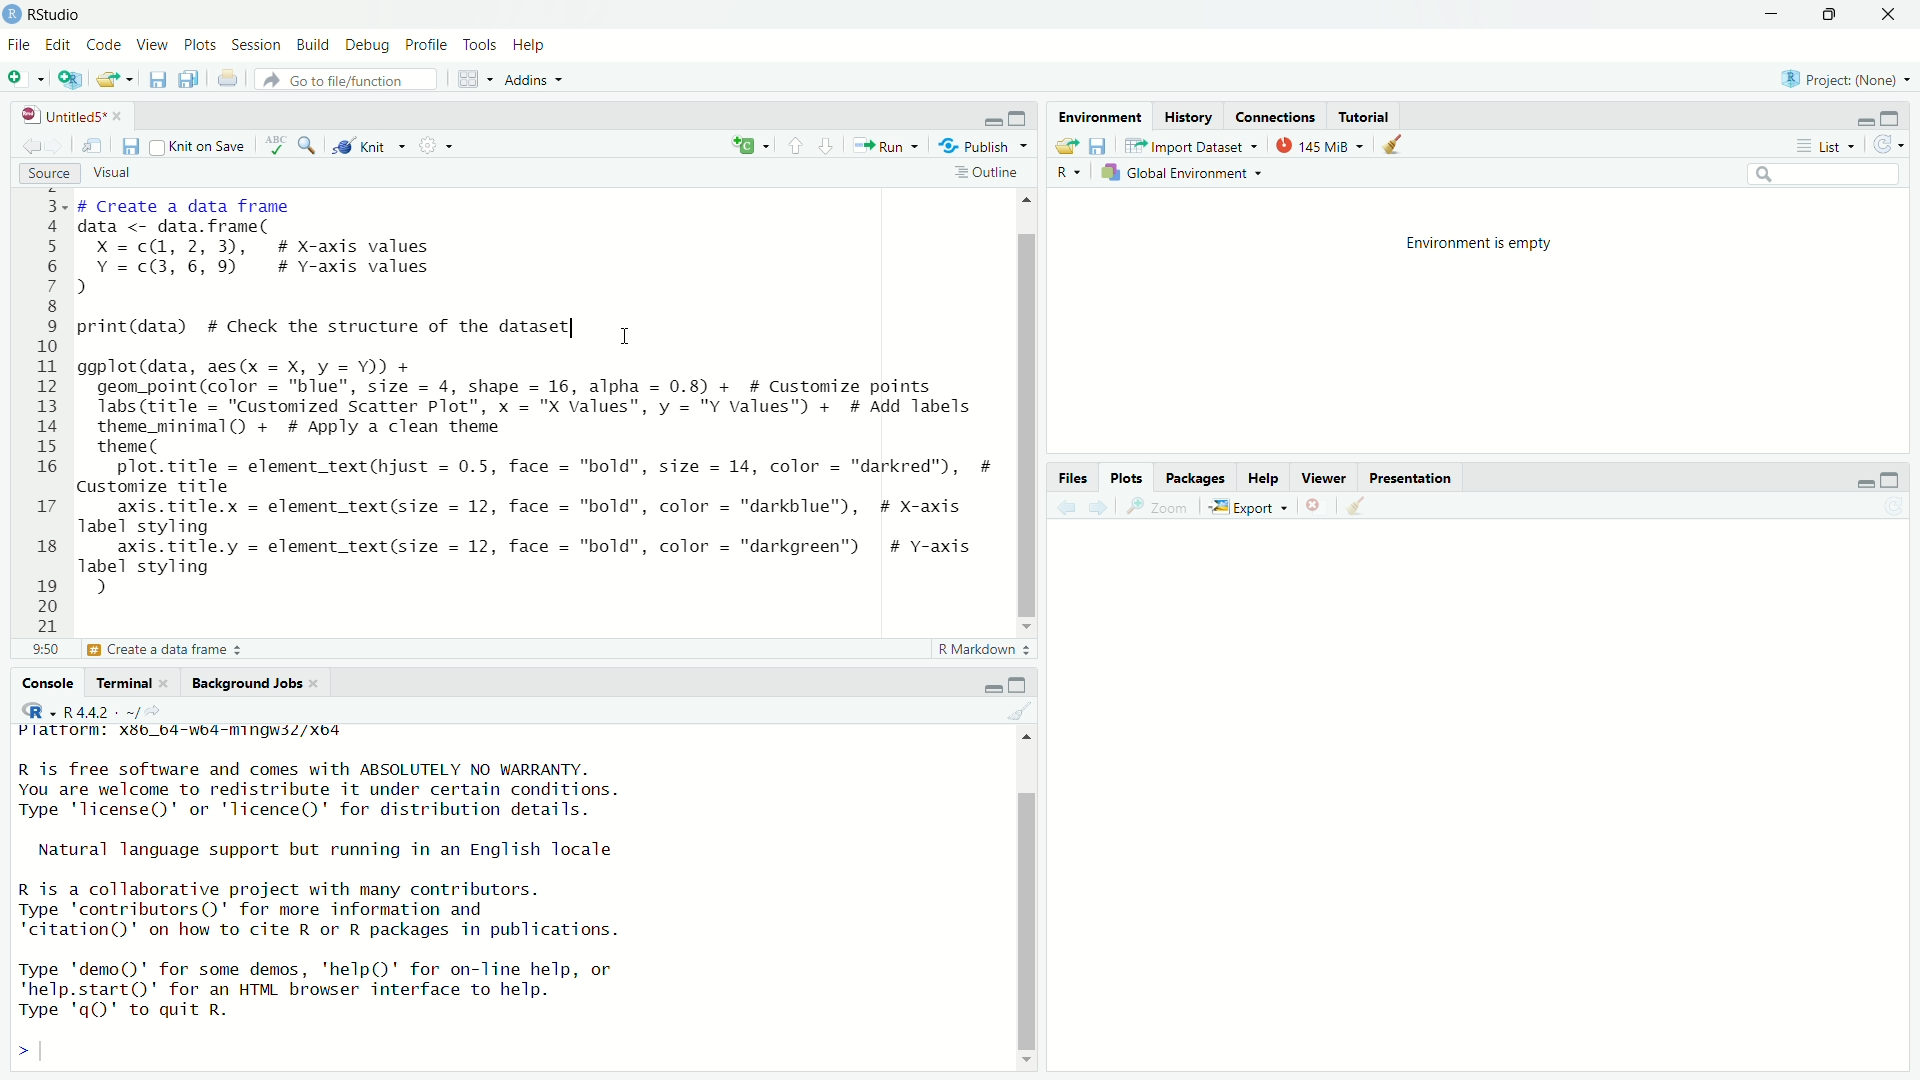  What do you see at coordinates (1823, 173) in the screenshot?
I see `Search` at bounding box center [1823, 173].